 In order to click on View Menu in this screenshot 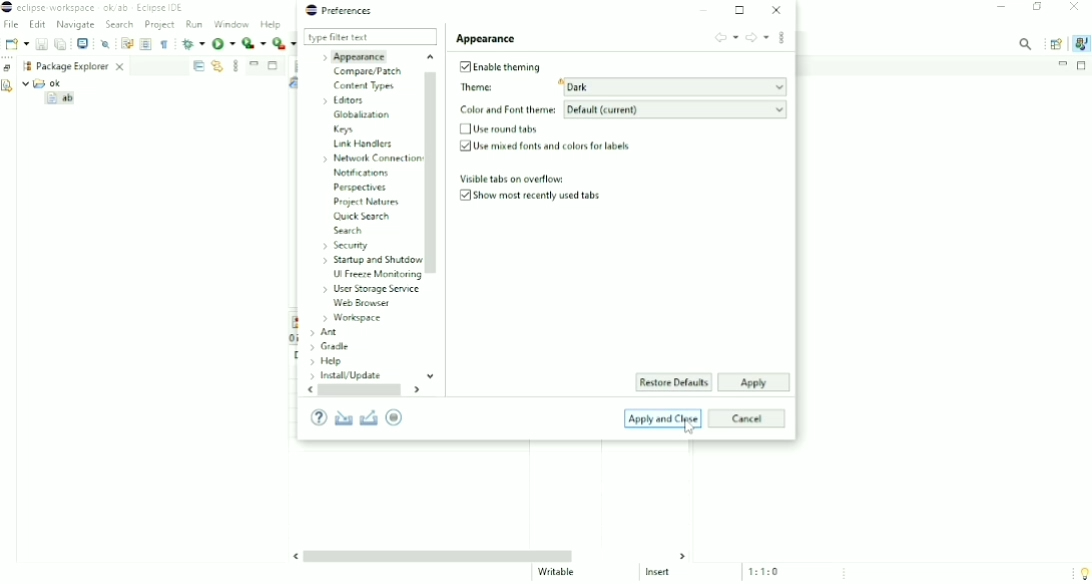, I will do `click(236, 65)`.